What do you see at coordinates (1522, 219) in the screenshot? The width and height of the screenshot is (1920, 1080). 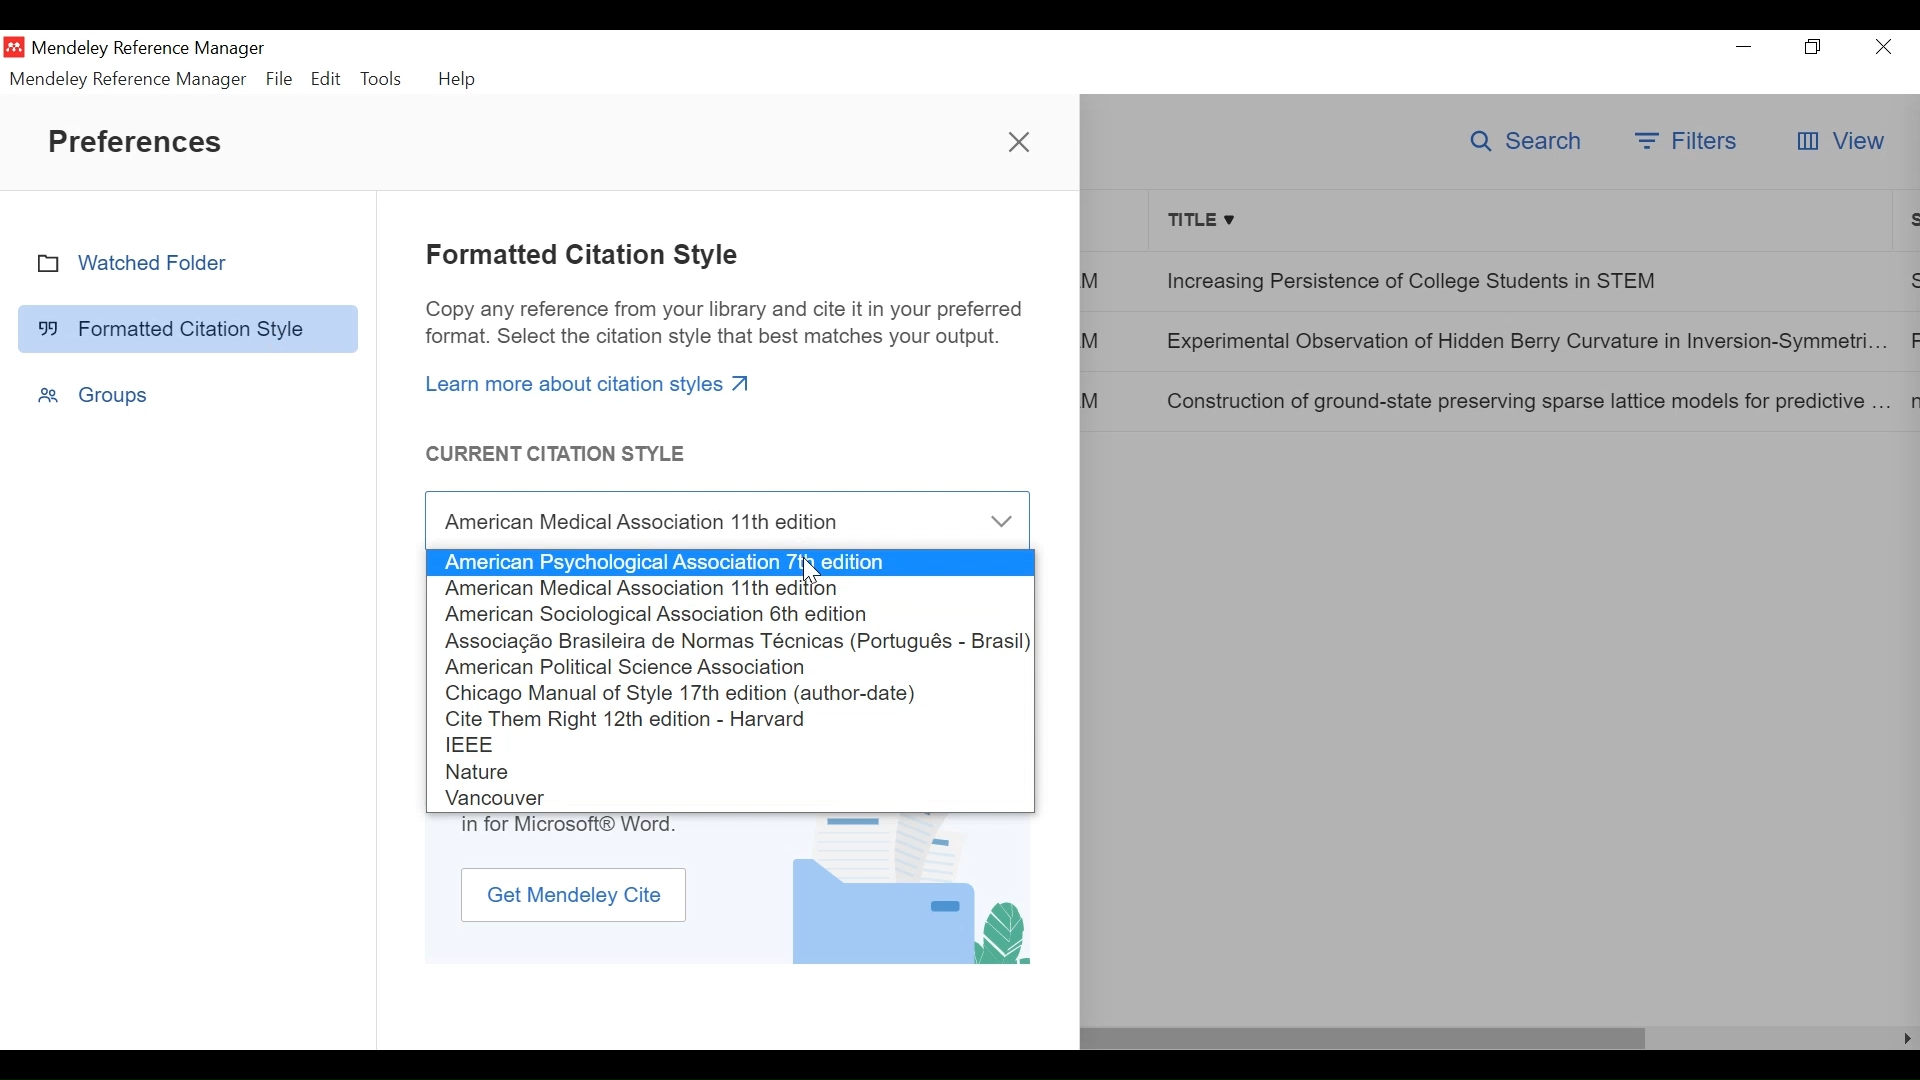 I see `Title` at bounding box center [1522, 219].